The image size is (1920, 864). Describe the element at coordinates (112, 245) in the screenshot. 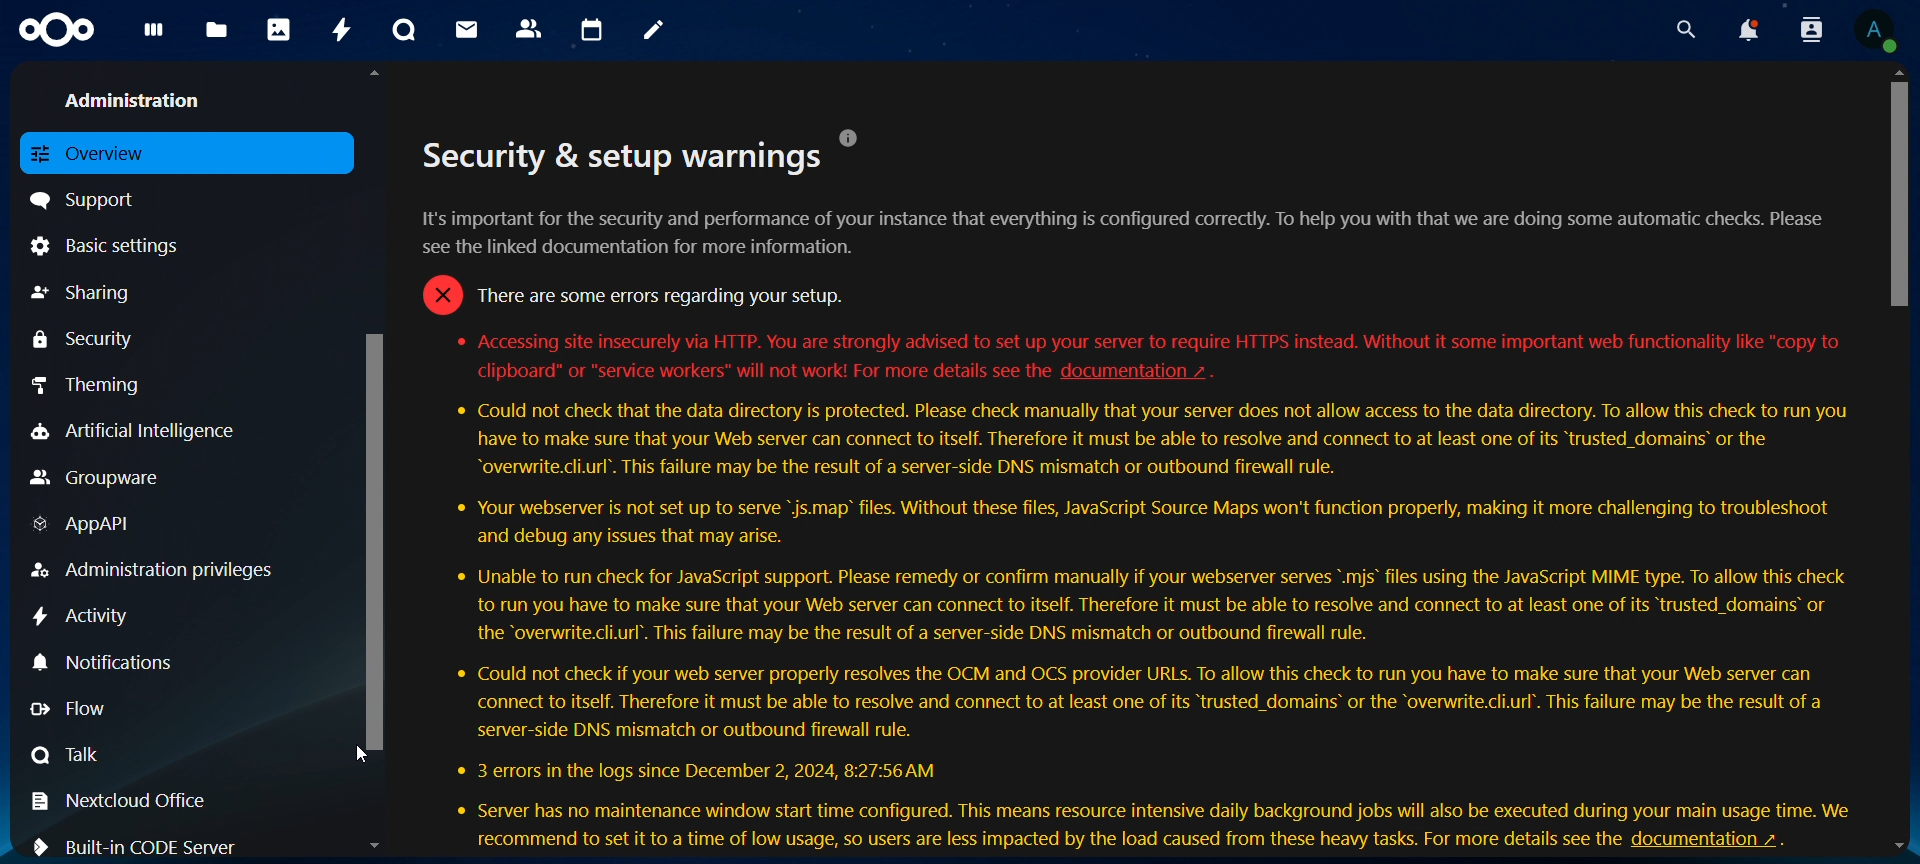

I see `basic settings` at that location.